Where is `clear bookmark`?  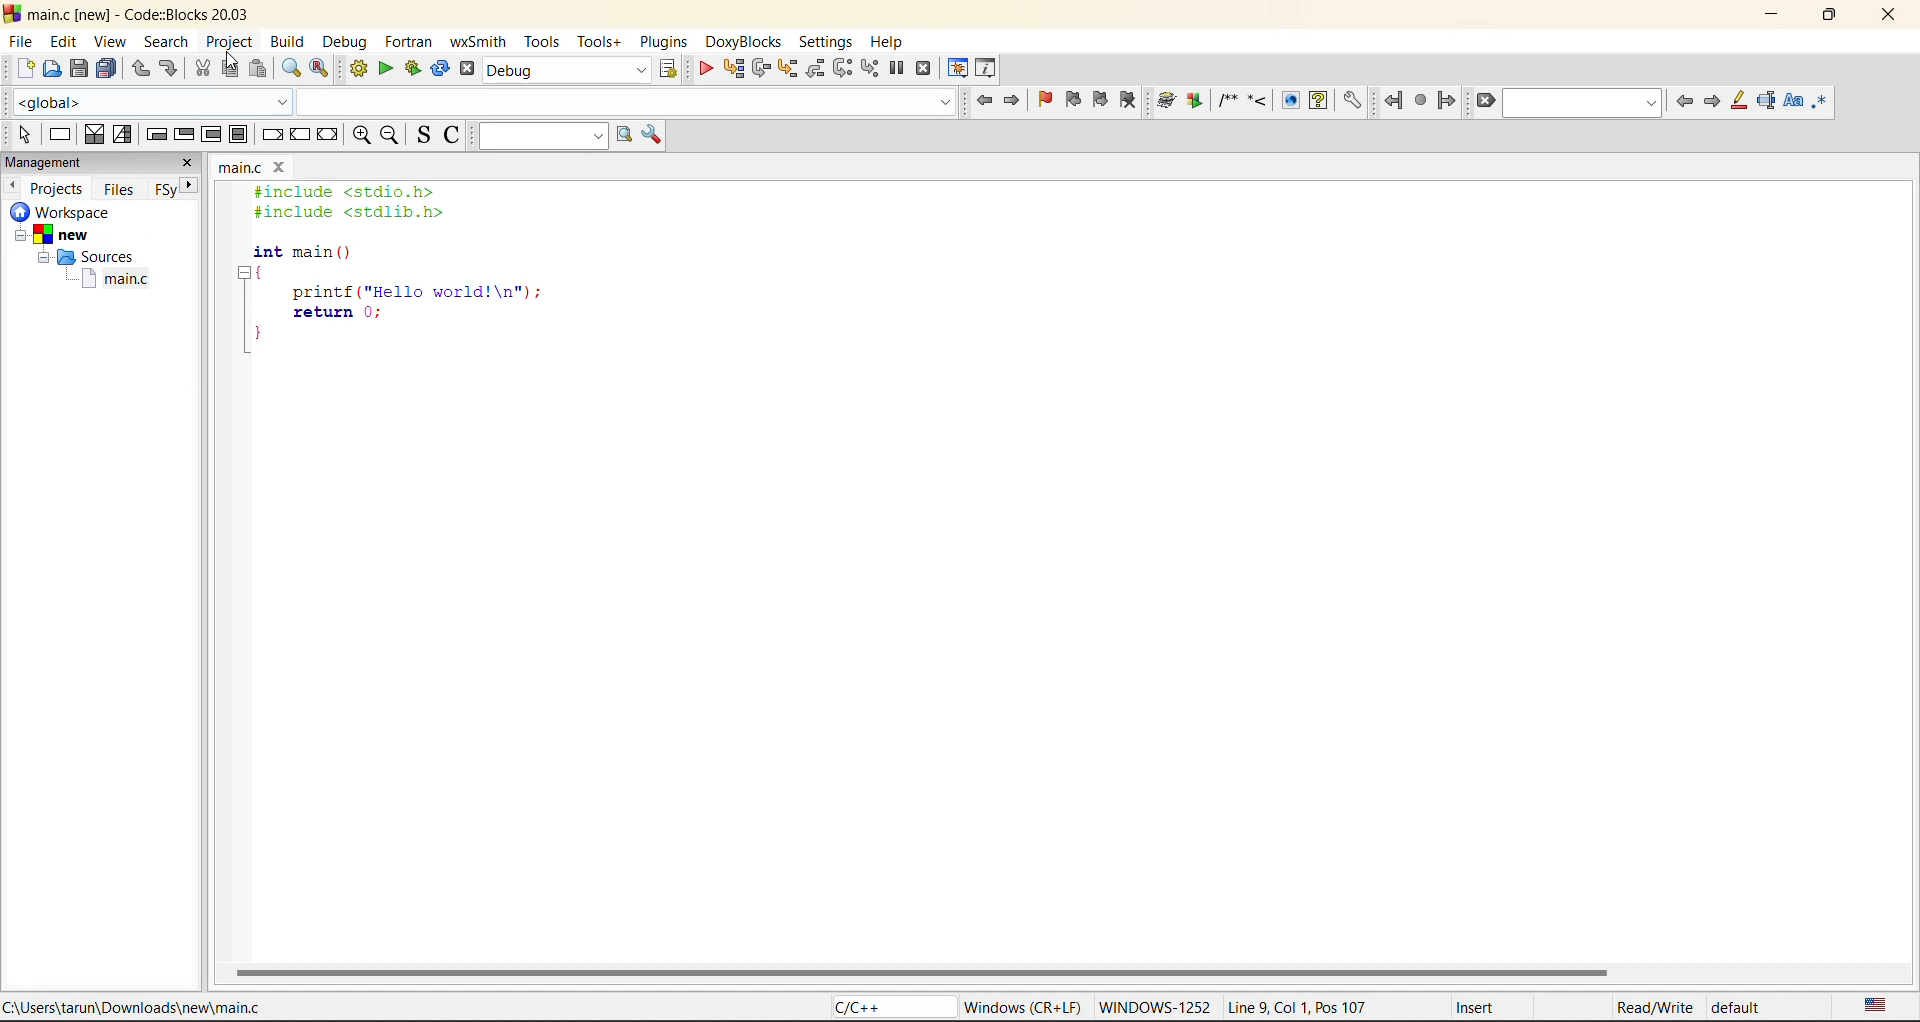 clear bookmark is located at coordinates (1128, 99).